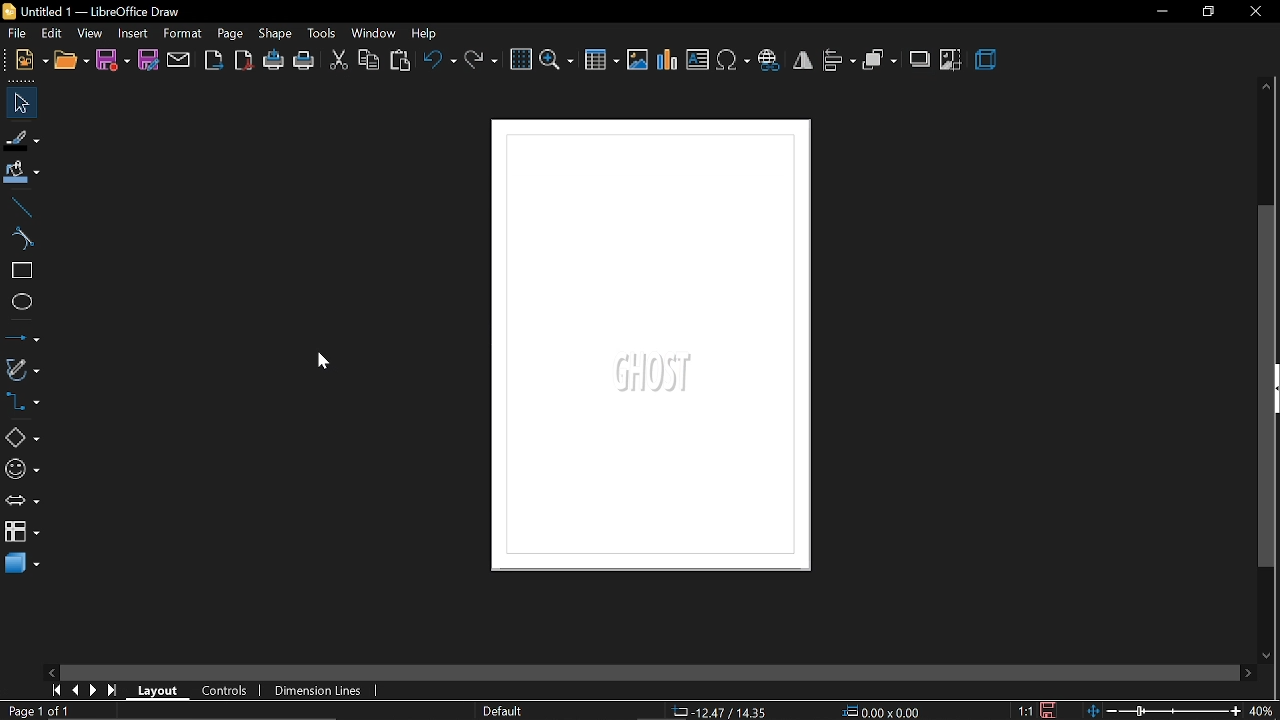 This screenshot has height=720, width=1280. Describe the element at coordinates (214, 62) in the screenshot. I see `export` at that location.